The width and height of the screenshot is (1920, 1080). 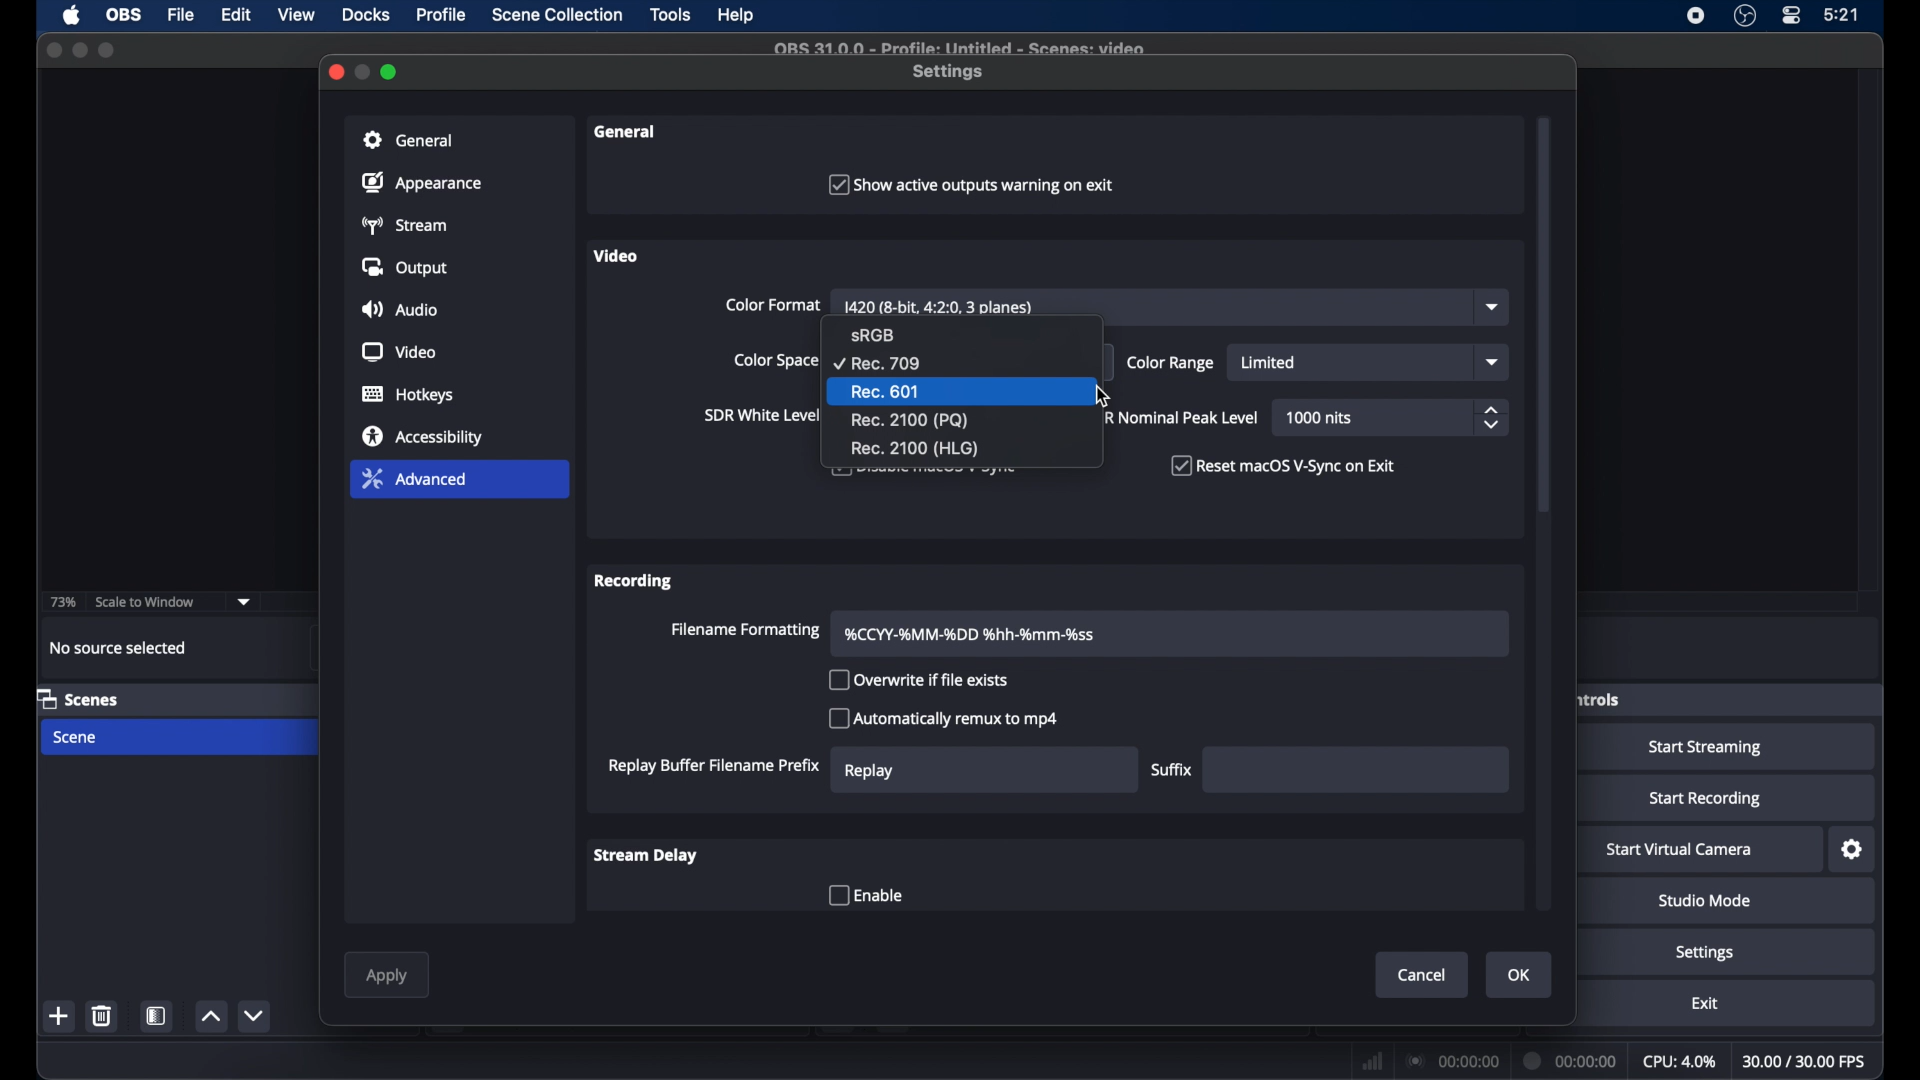 What do you see at coordinates (407, 394) in the screenshot?
I see `hotkeys` at bounding box center [407, 394].